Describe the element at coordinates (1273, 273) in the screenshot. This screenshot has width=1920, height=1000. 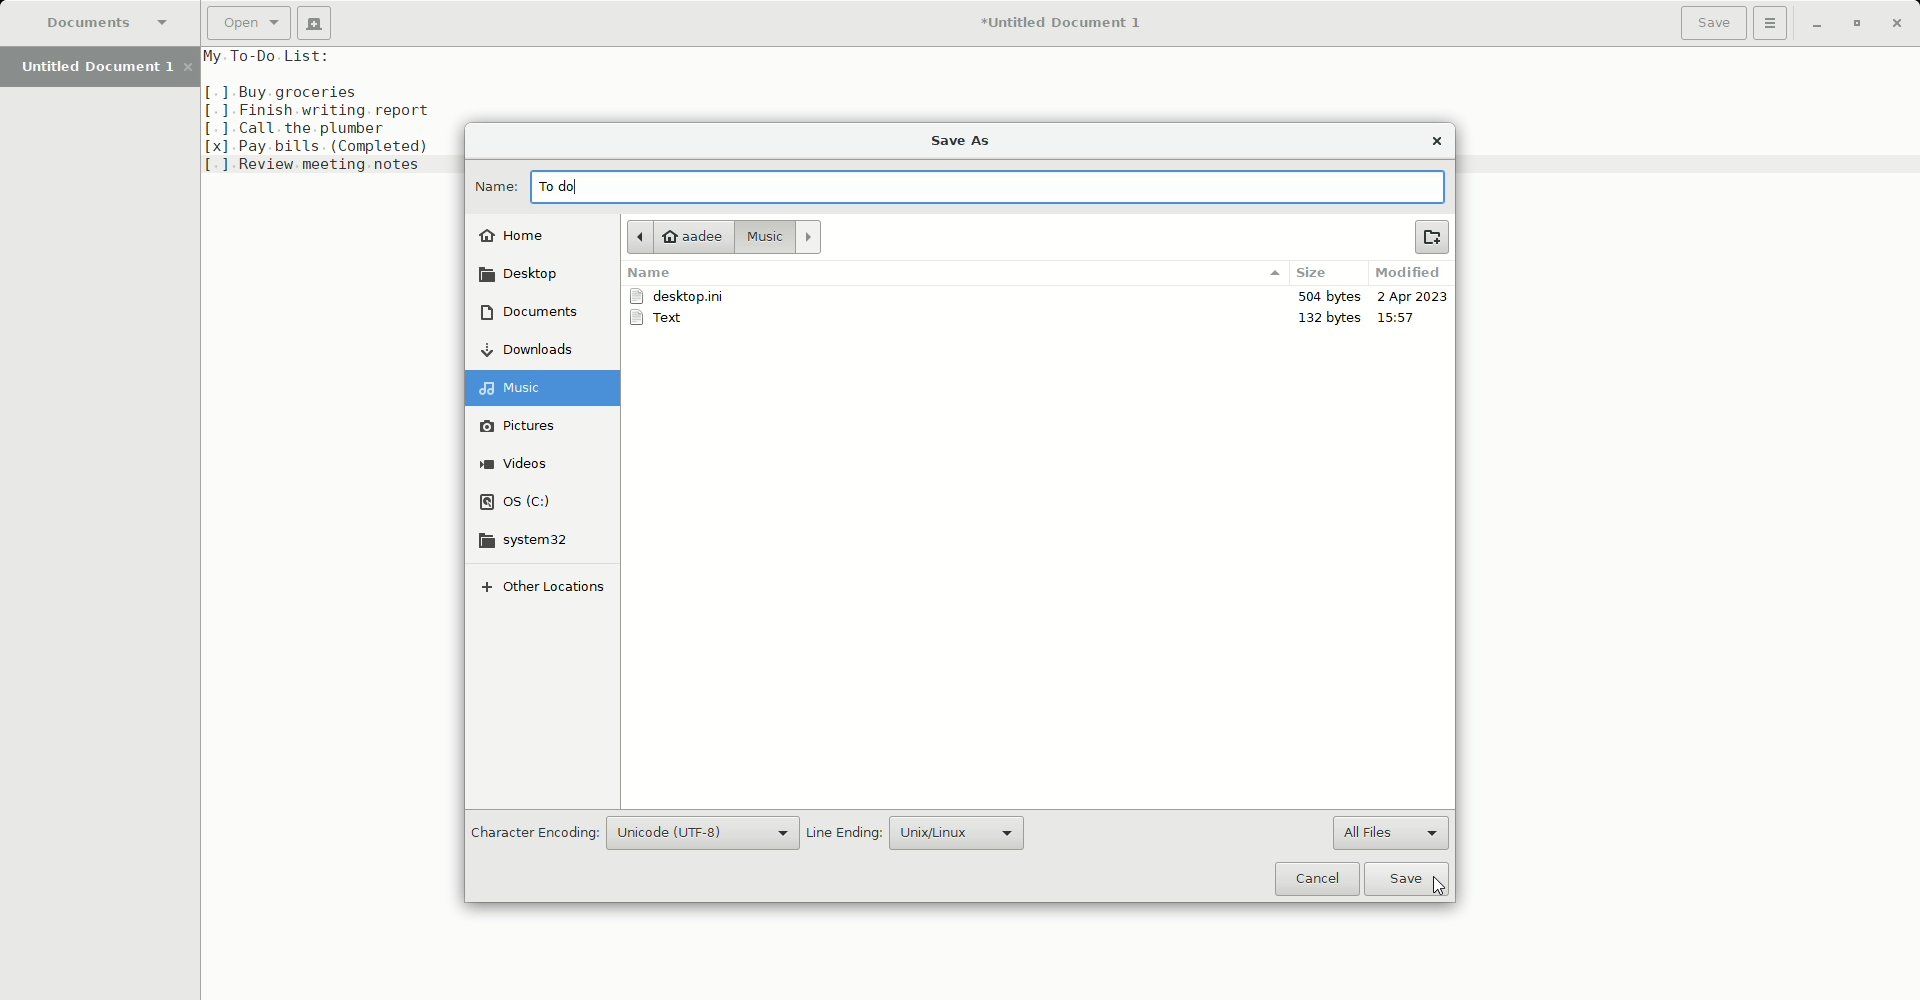
I see `Filter` at that location.